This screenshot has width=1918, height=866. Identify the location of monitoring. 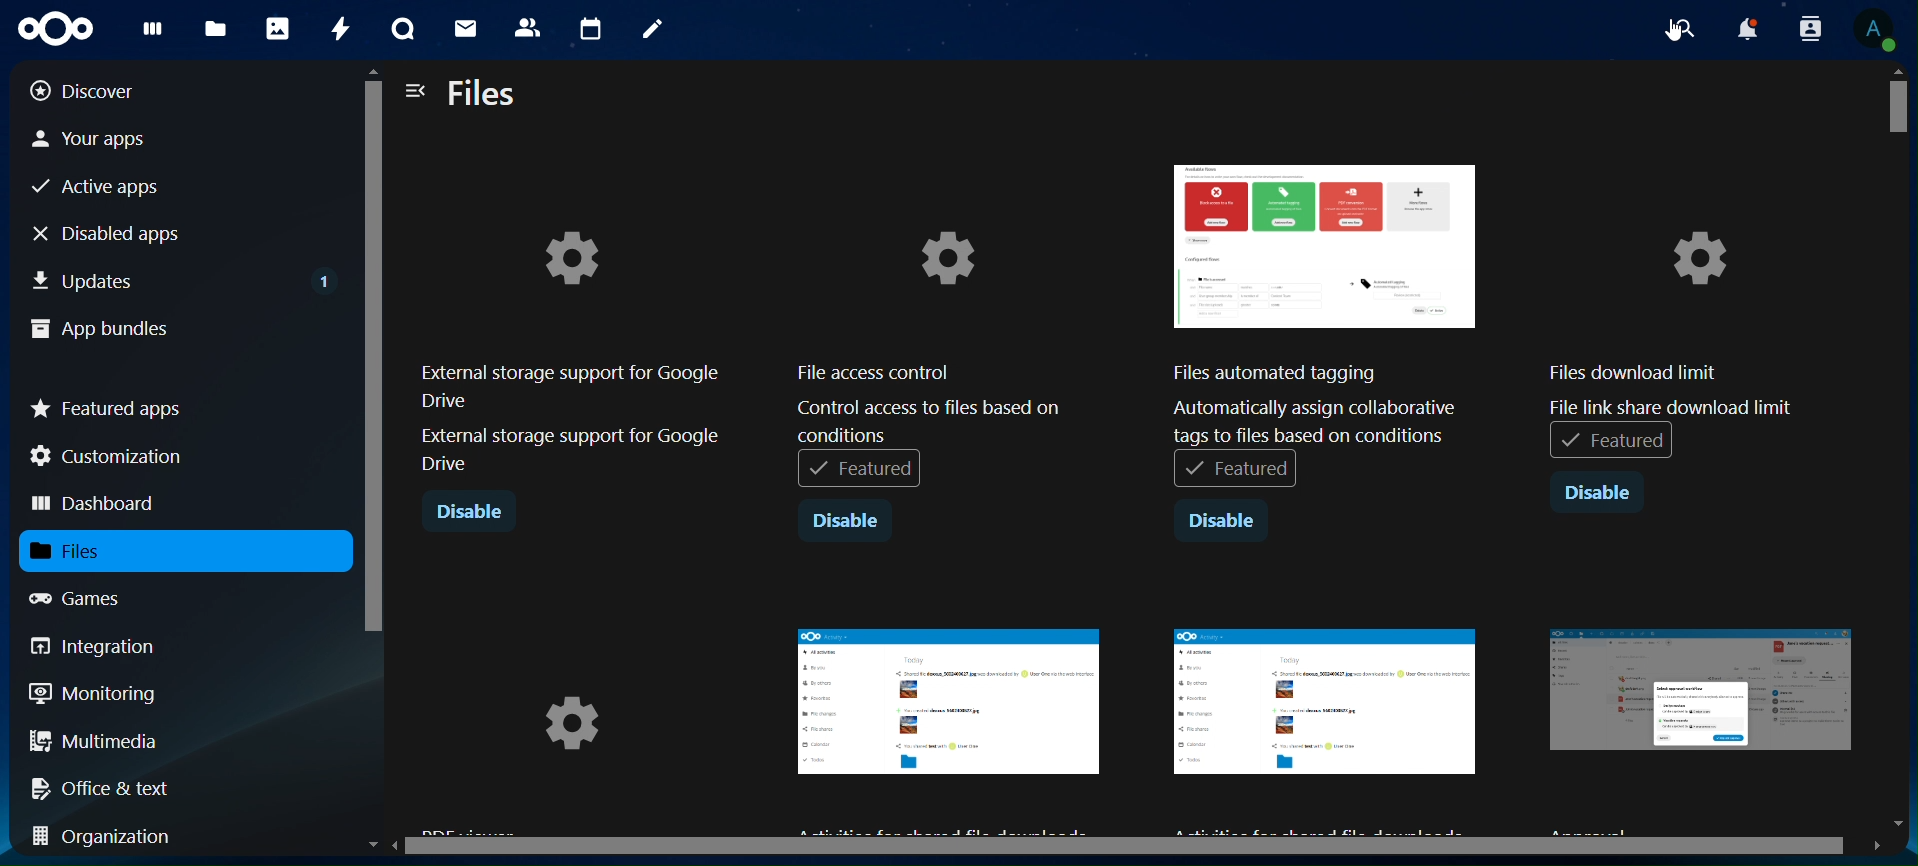
(94, 692).